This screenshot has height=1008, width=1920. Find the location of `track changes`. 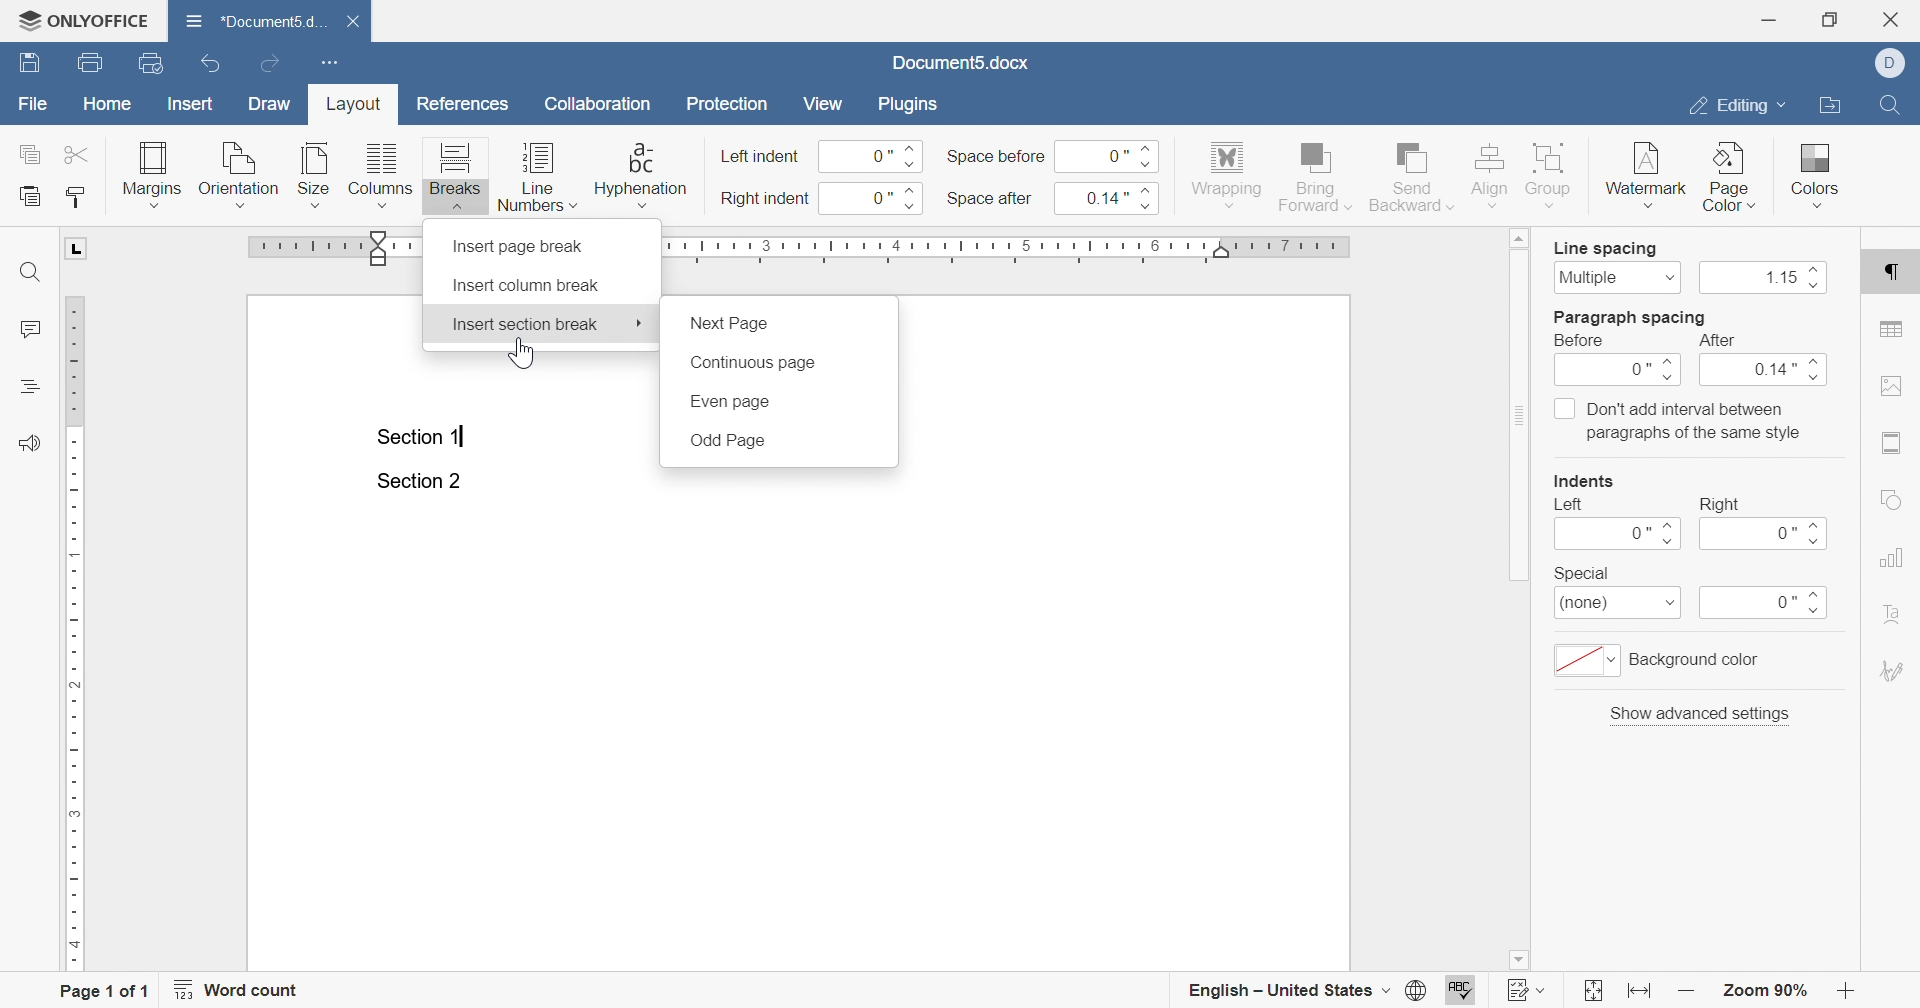

track changes is located at coordinates (1528, 989).